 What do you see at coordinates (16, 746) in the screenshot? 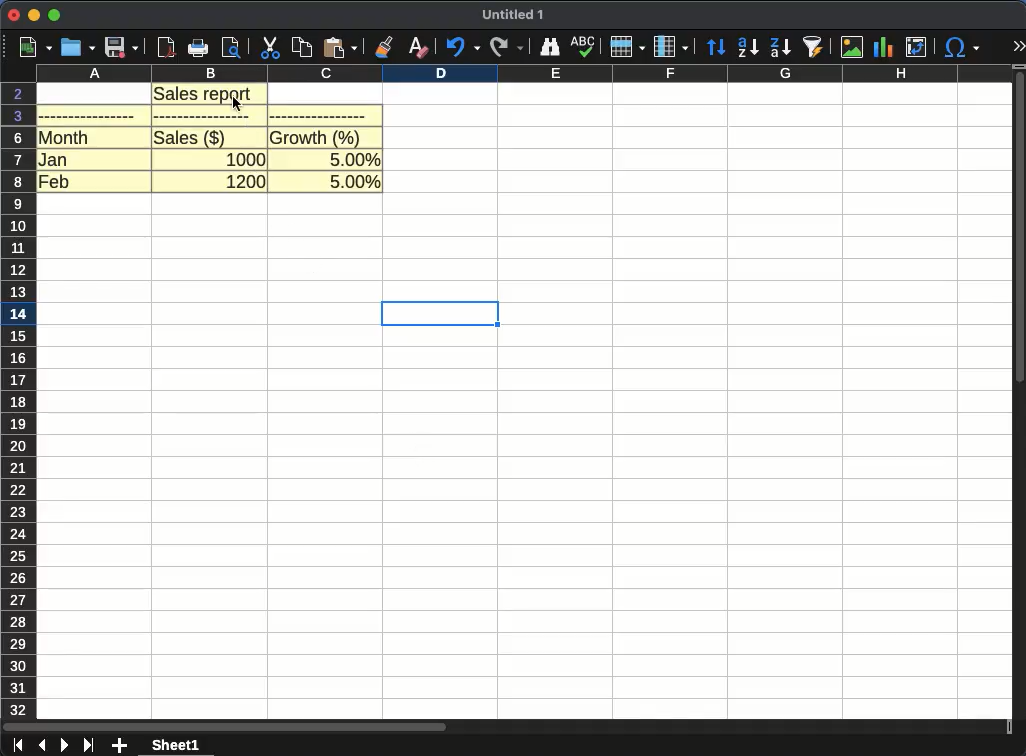
I see `first sheet` at bounding box center [16, 746].